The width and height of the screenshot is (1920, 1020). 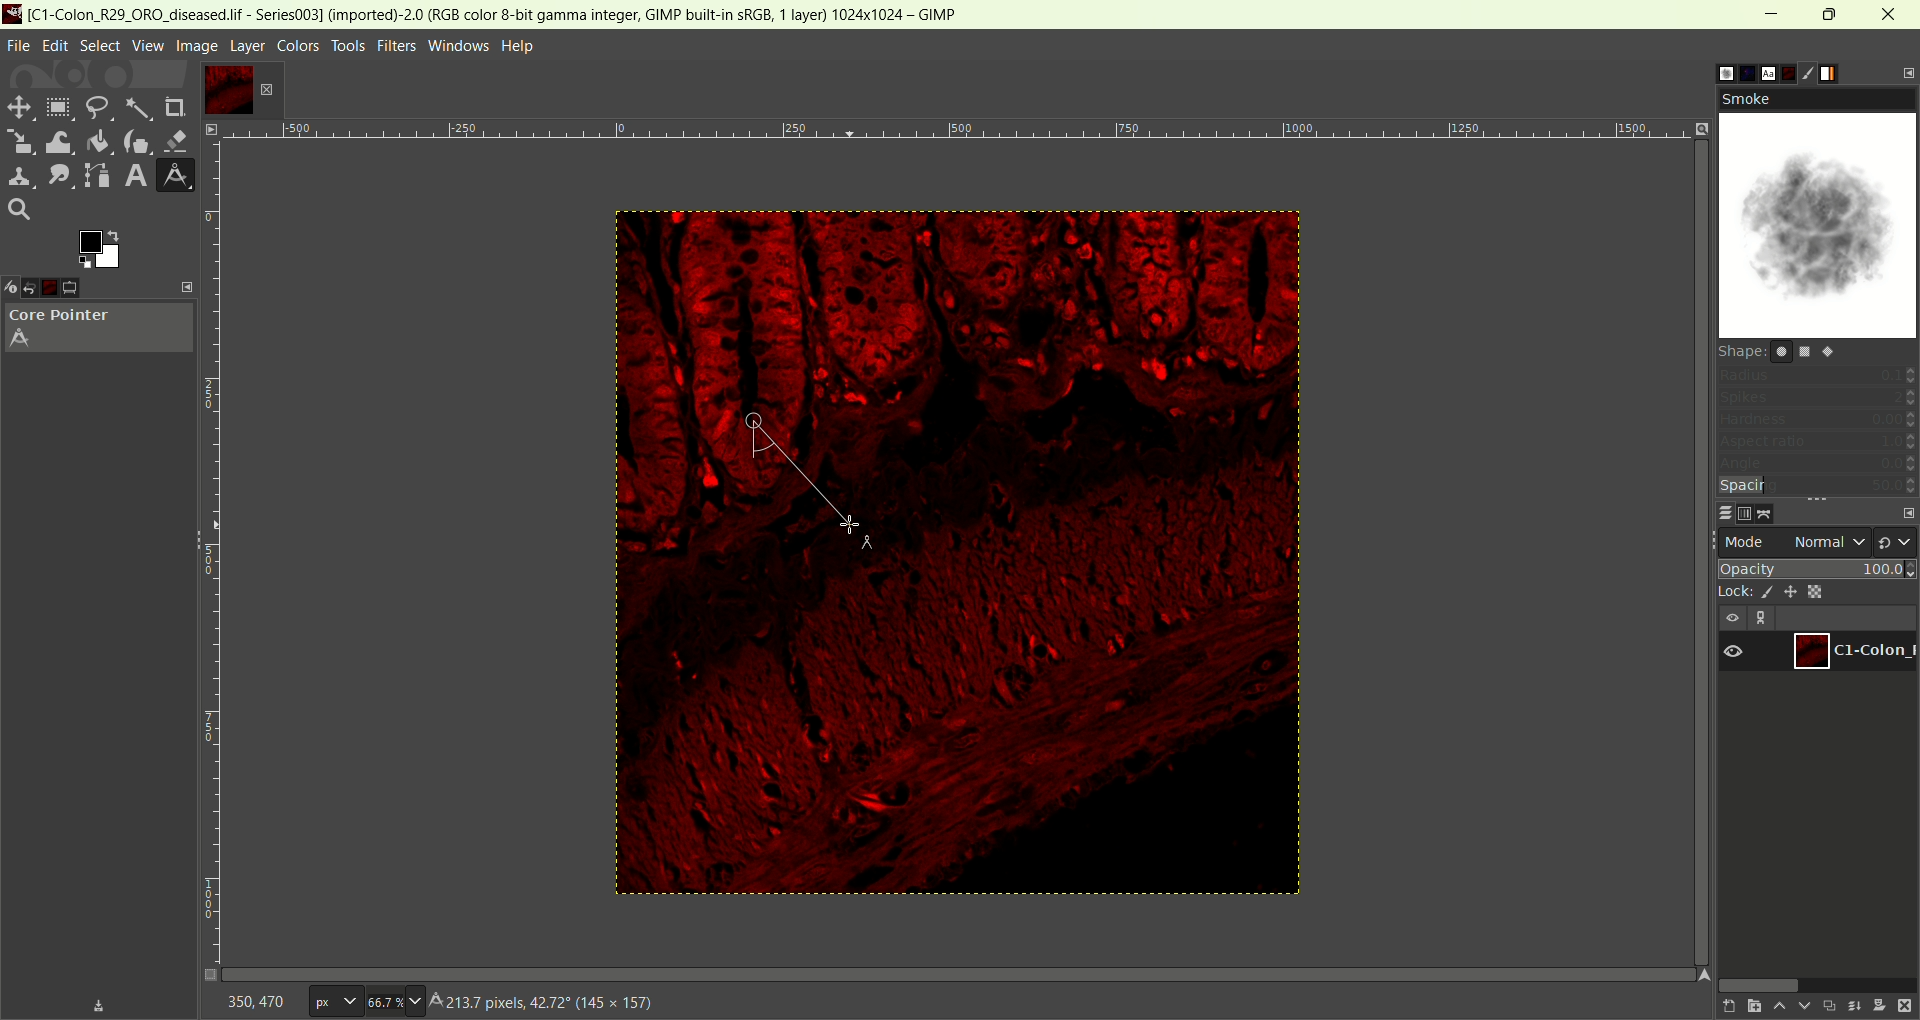 What do you see at coordinates (1772, 15) in the screenshot?
I see `minimum` at bounding box center [1772, 15].